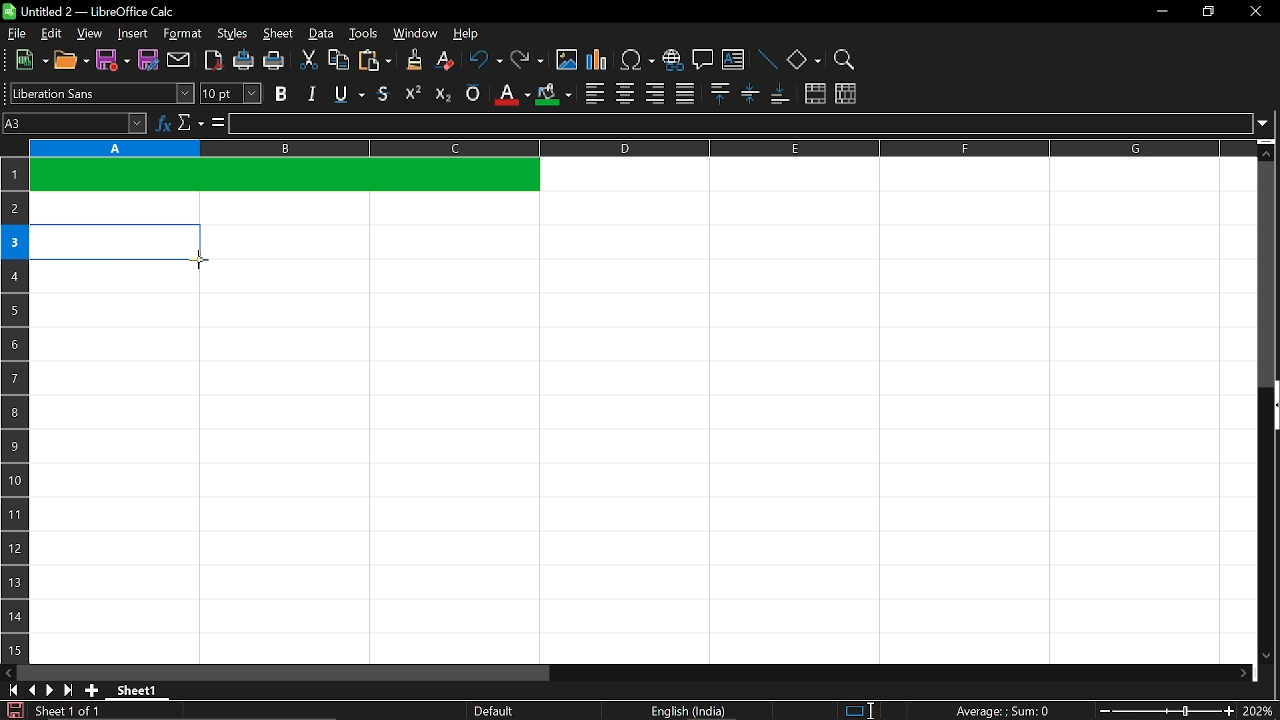 The height and width of the screenshot is (720, 1280). Describe the element at coordinates (640, 149) in the screenshot. I see `columns` at that location.